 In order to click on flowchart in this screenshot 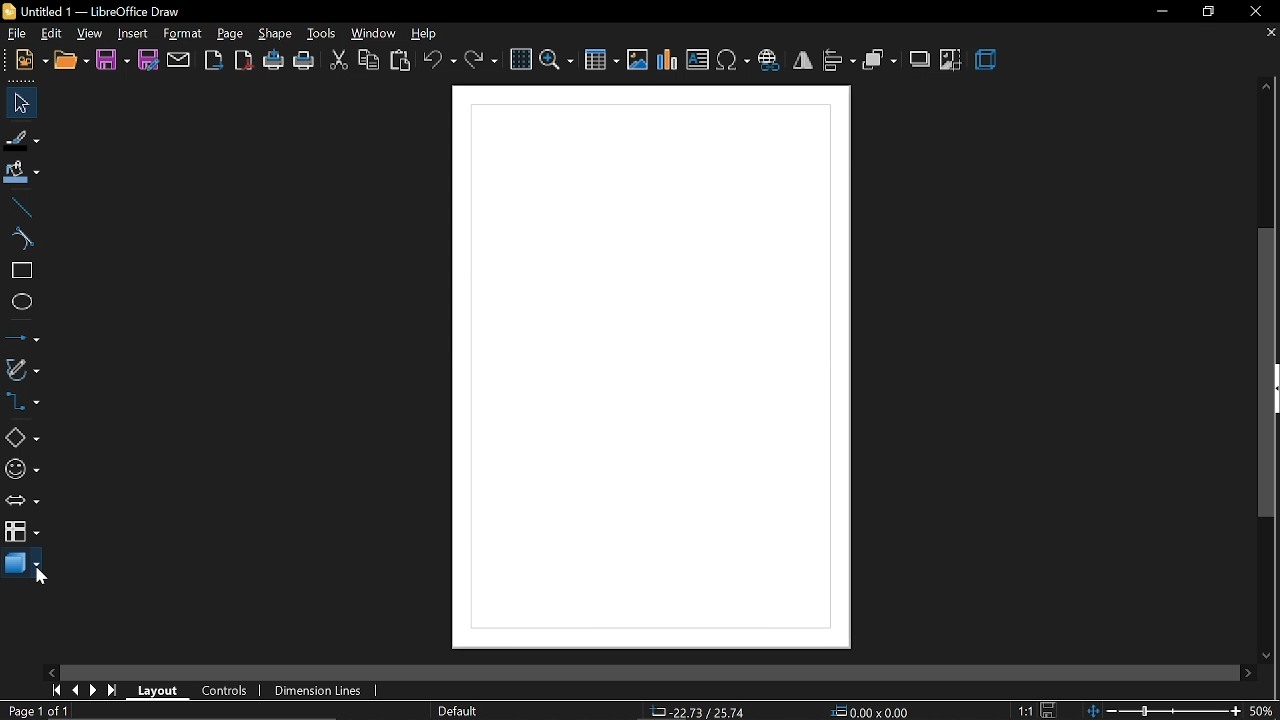, I will do `click(23, 532)`.